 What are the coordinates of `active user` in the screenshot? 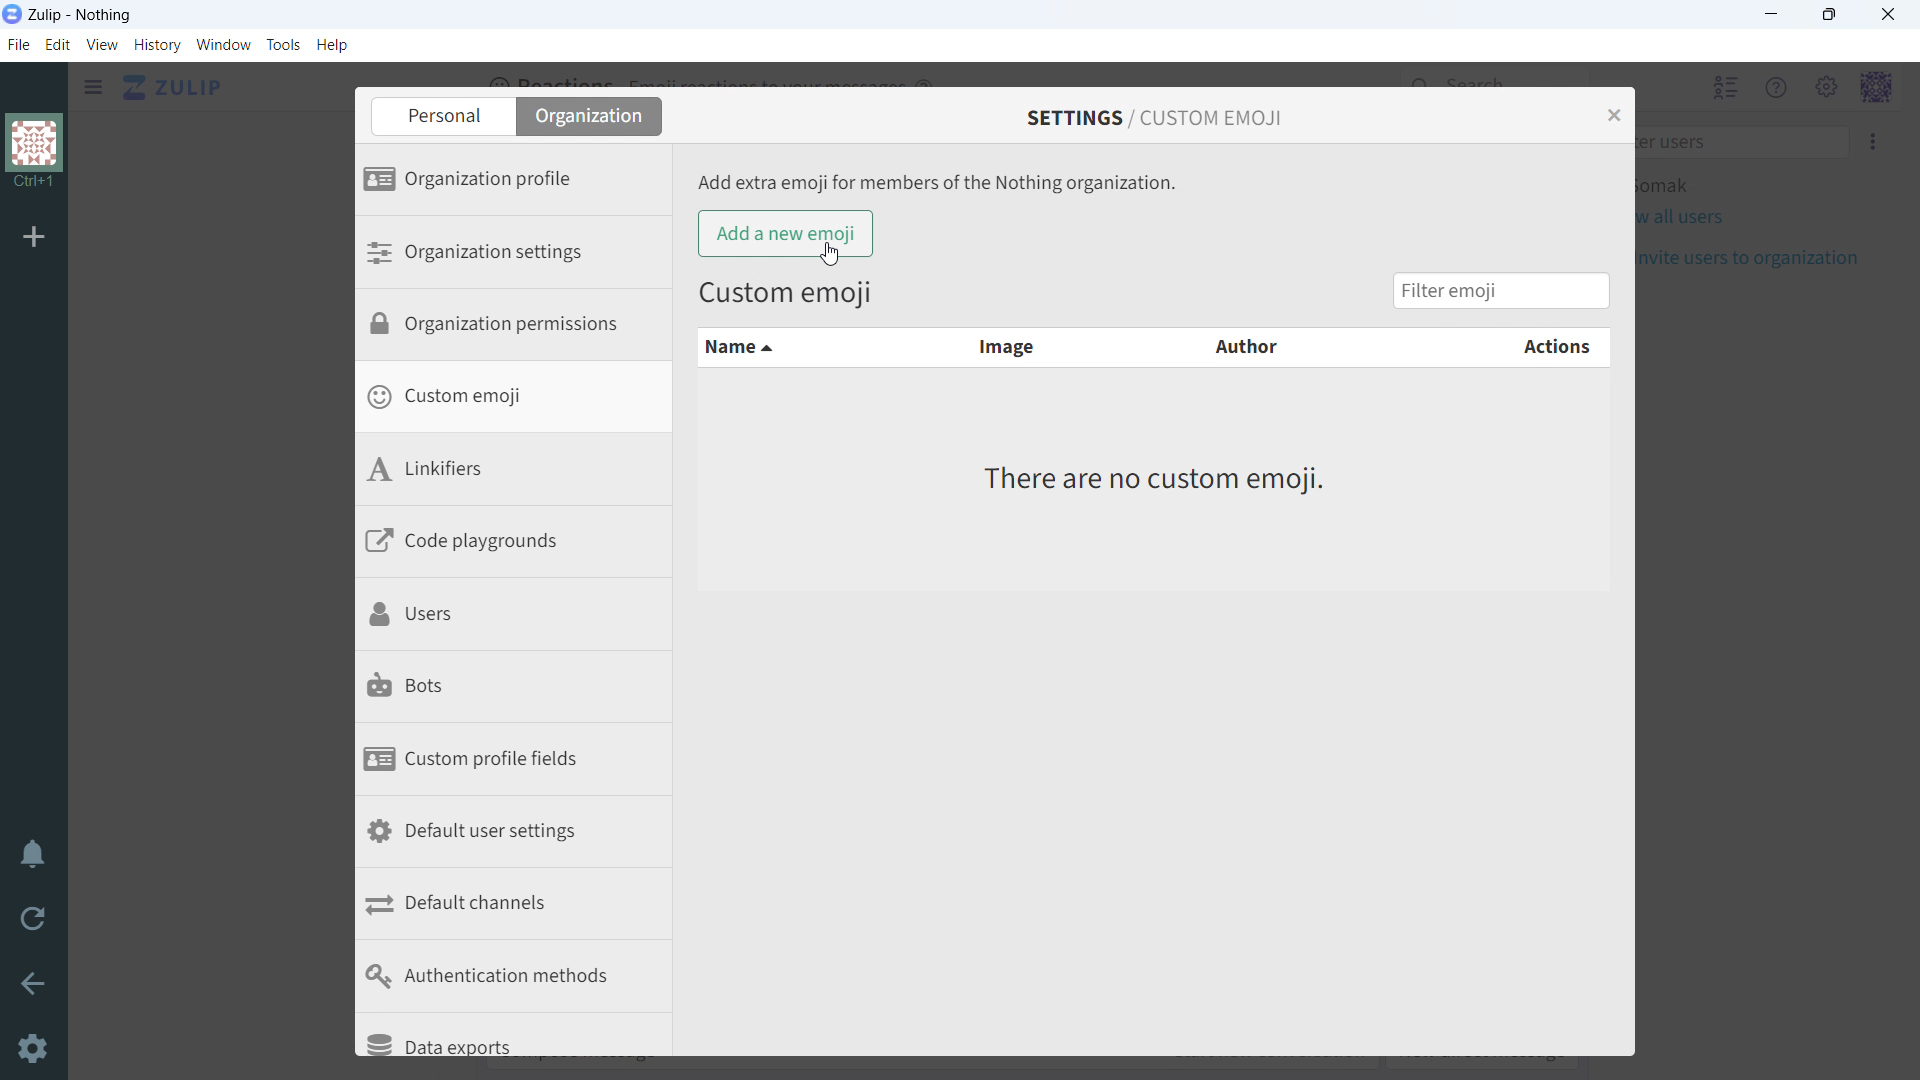 It's located at (1671, 186).